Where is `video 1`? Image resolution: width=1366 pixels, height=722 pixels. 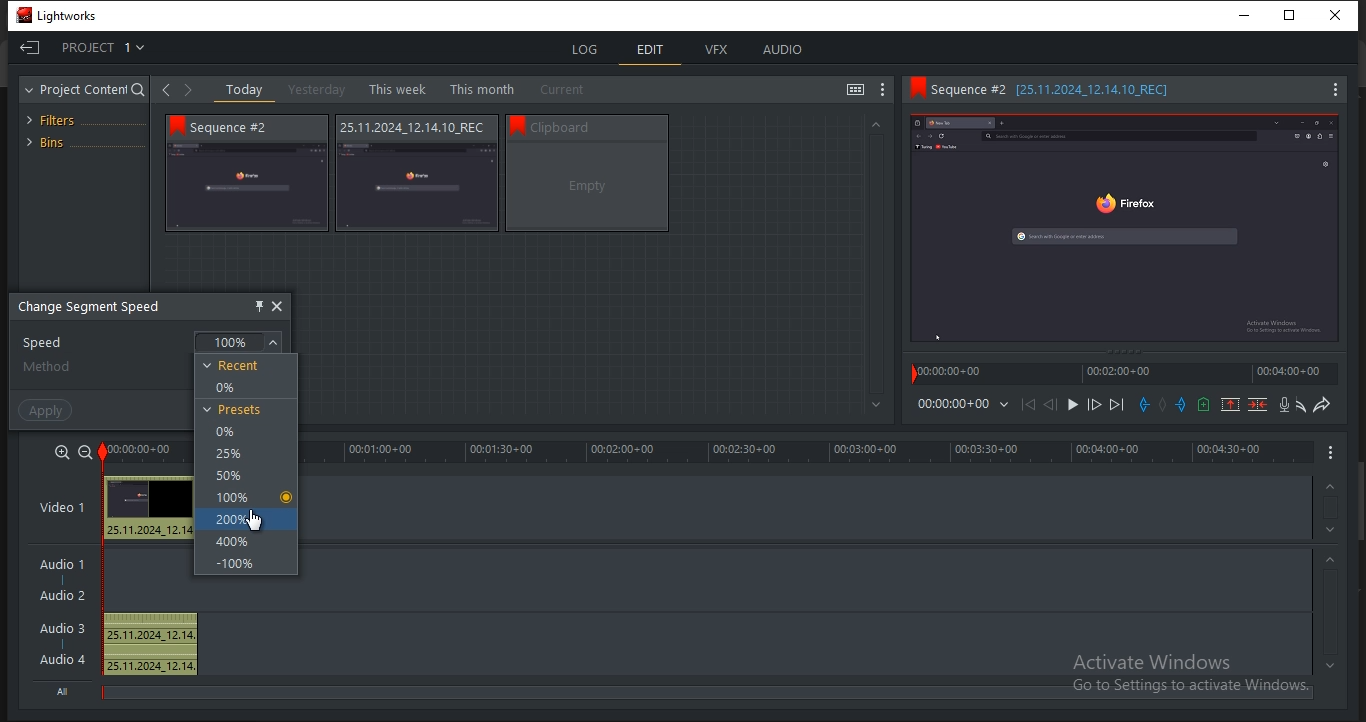
video 1 is located at coordinates (65, 508).